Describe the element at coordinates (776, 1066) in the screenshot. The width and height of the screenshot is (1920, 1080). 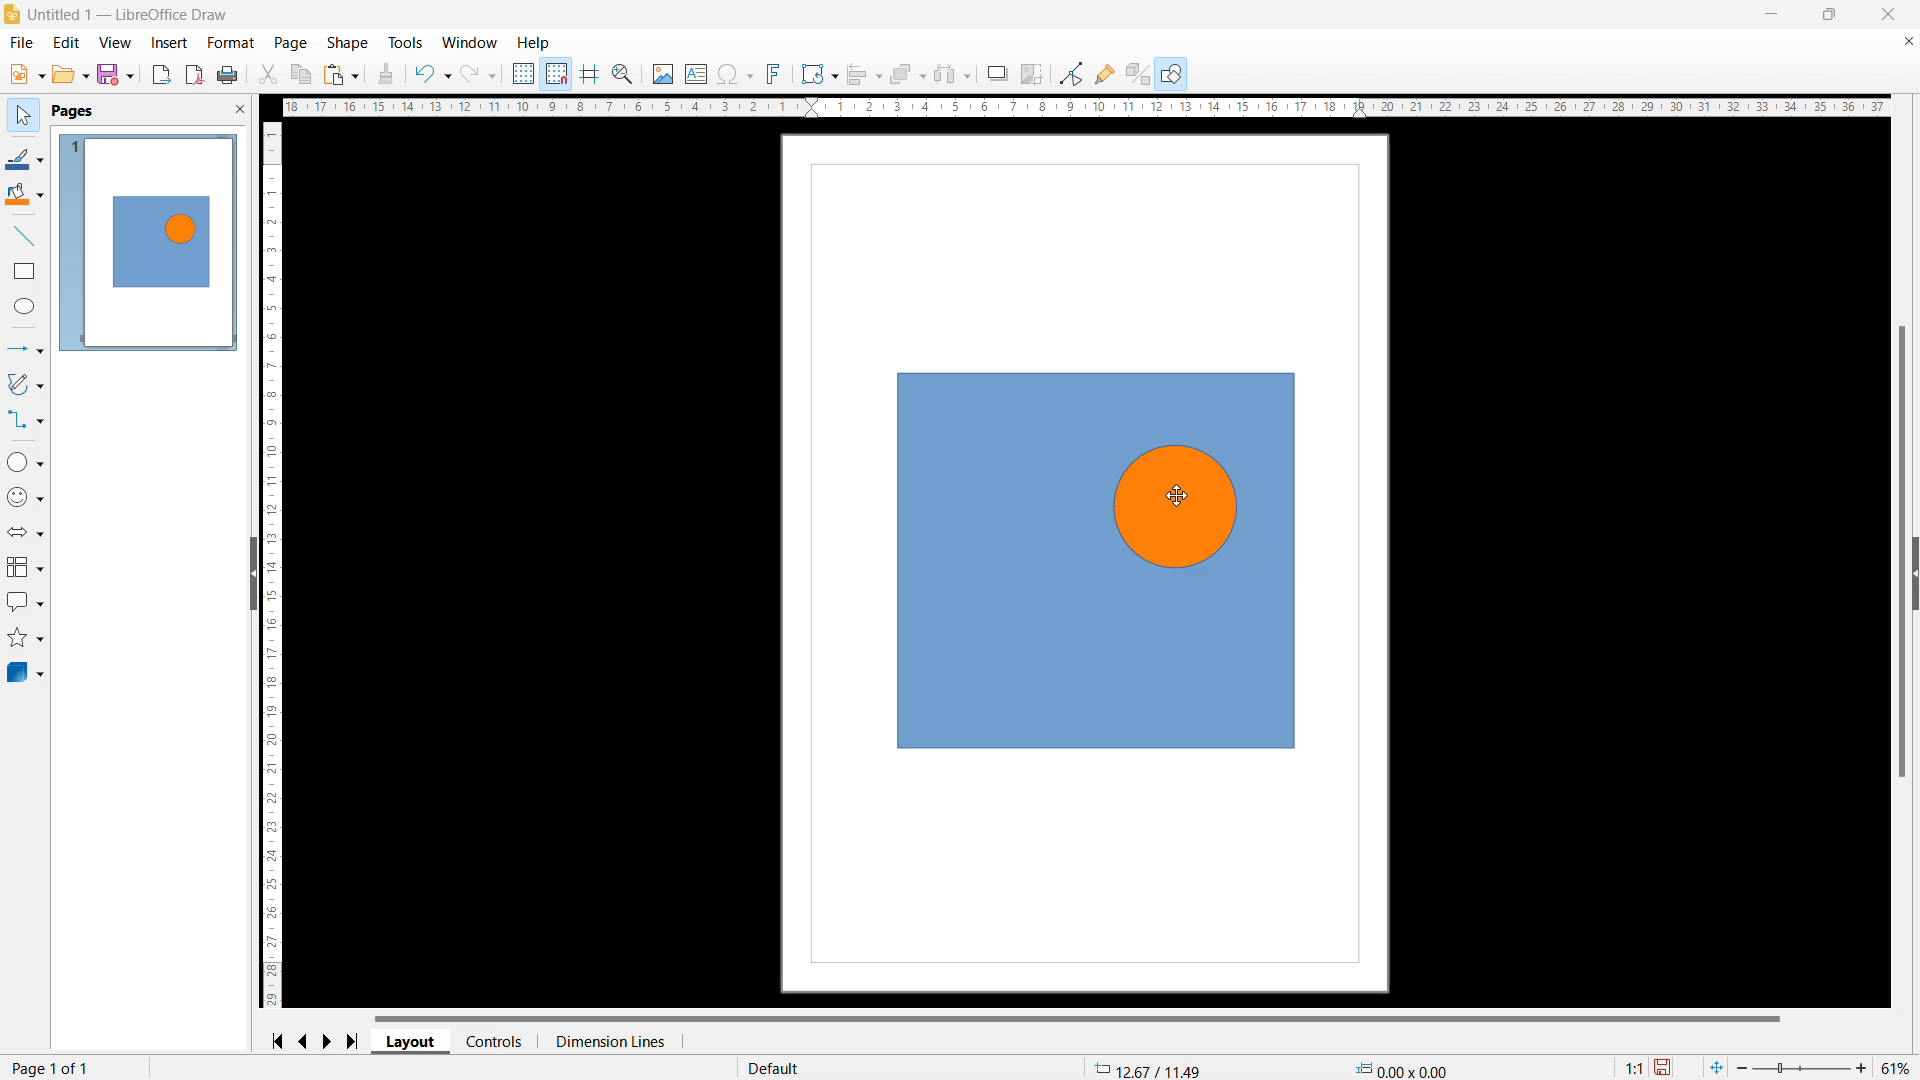
I see `default` at that location.